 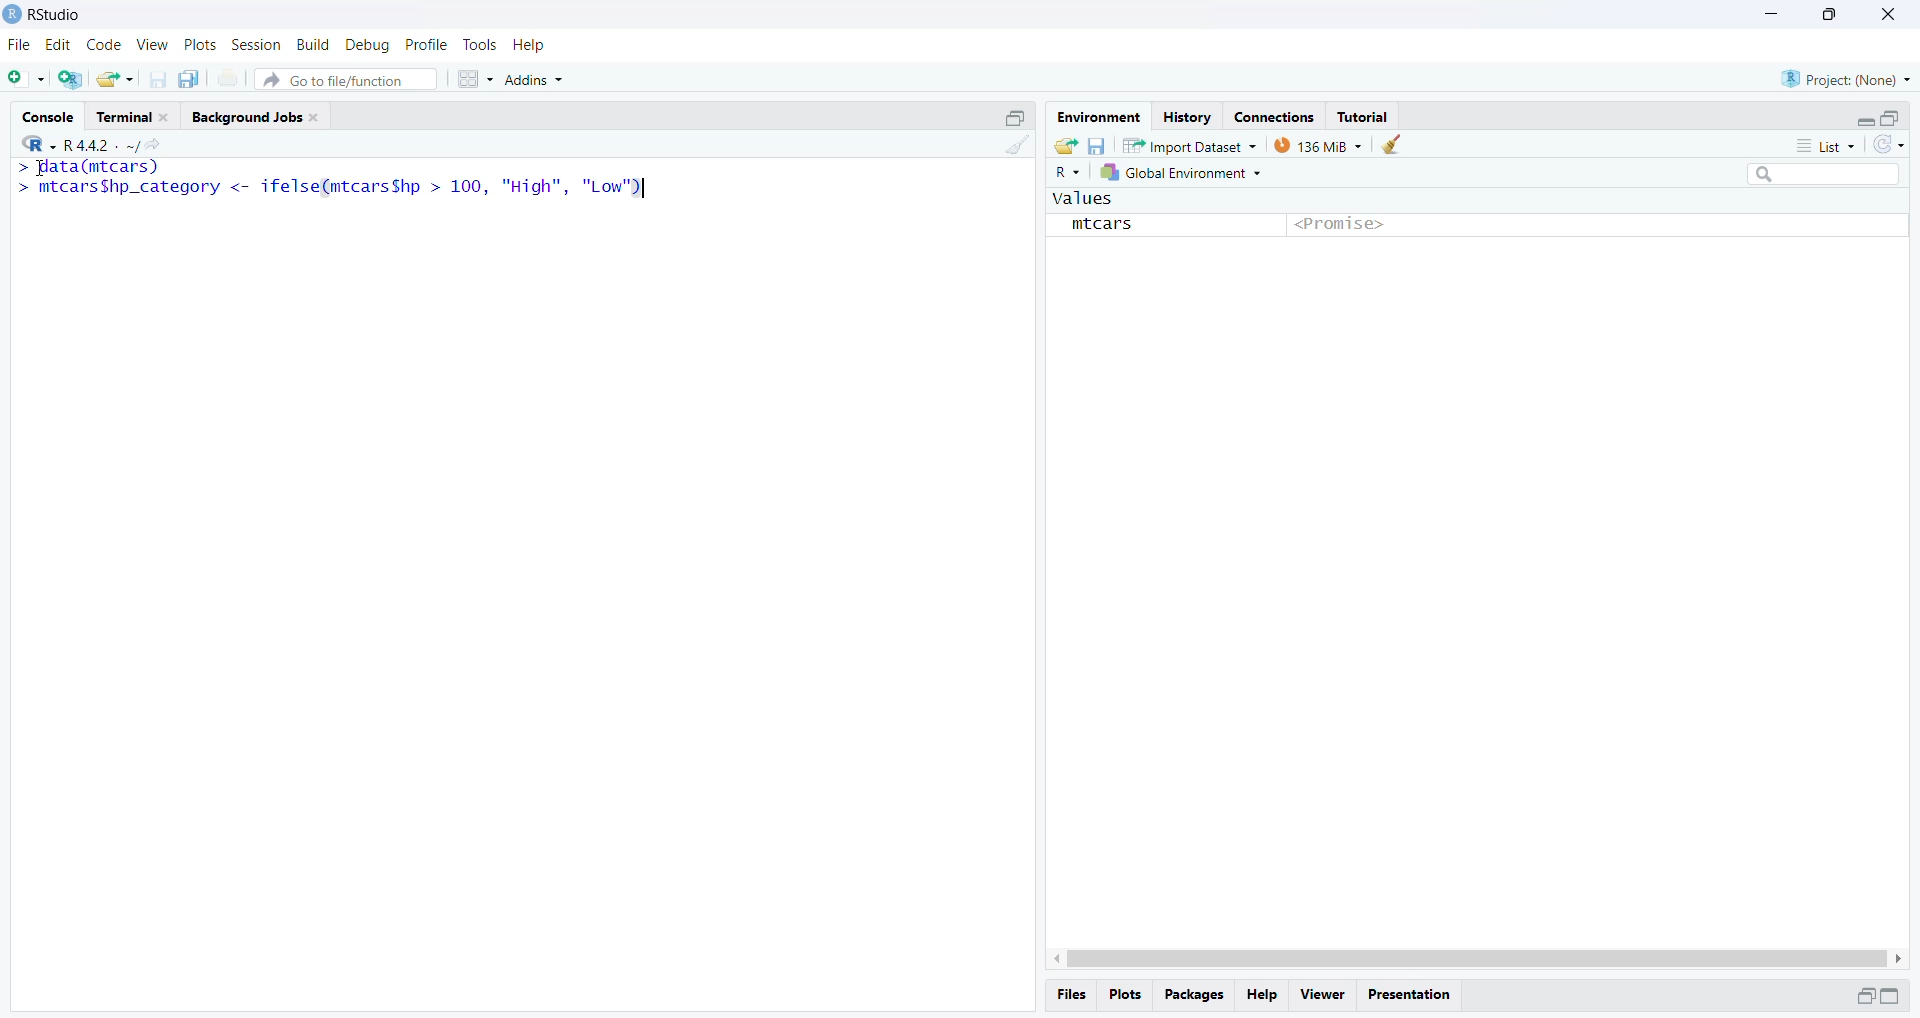 I want to click on Right, so click(x=1901, y=957).